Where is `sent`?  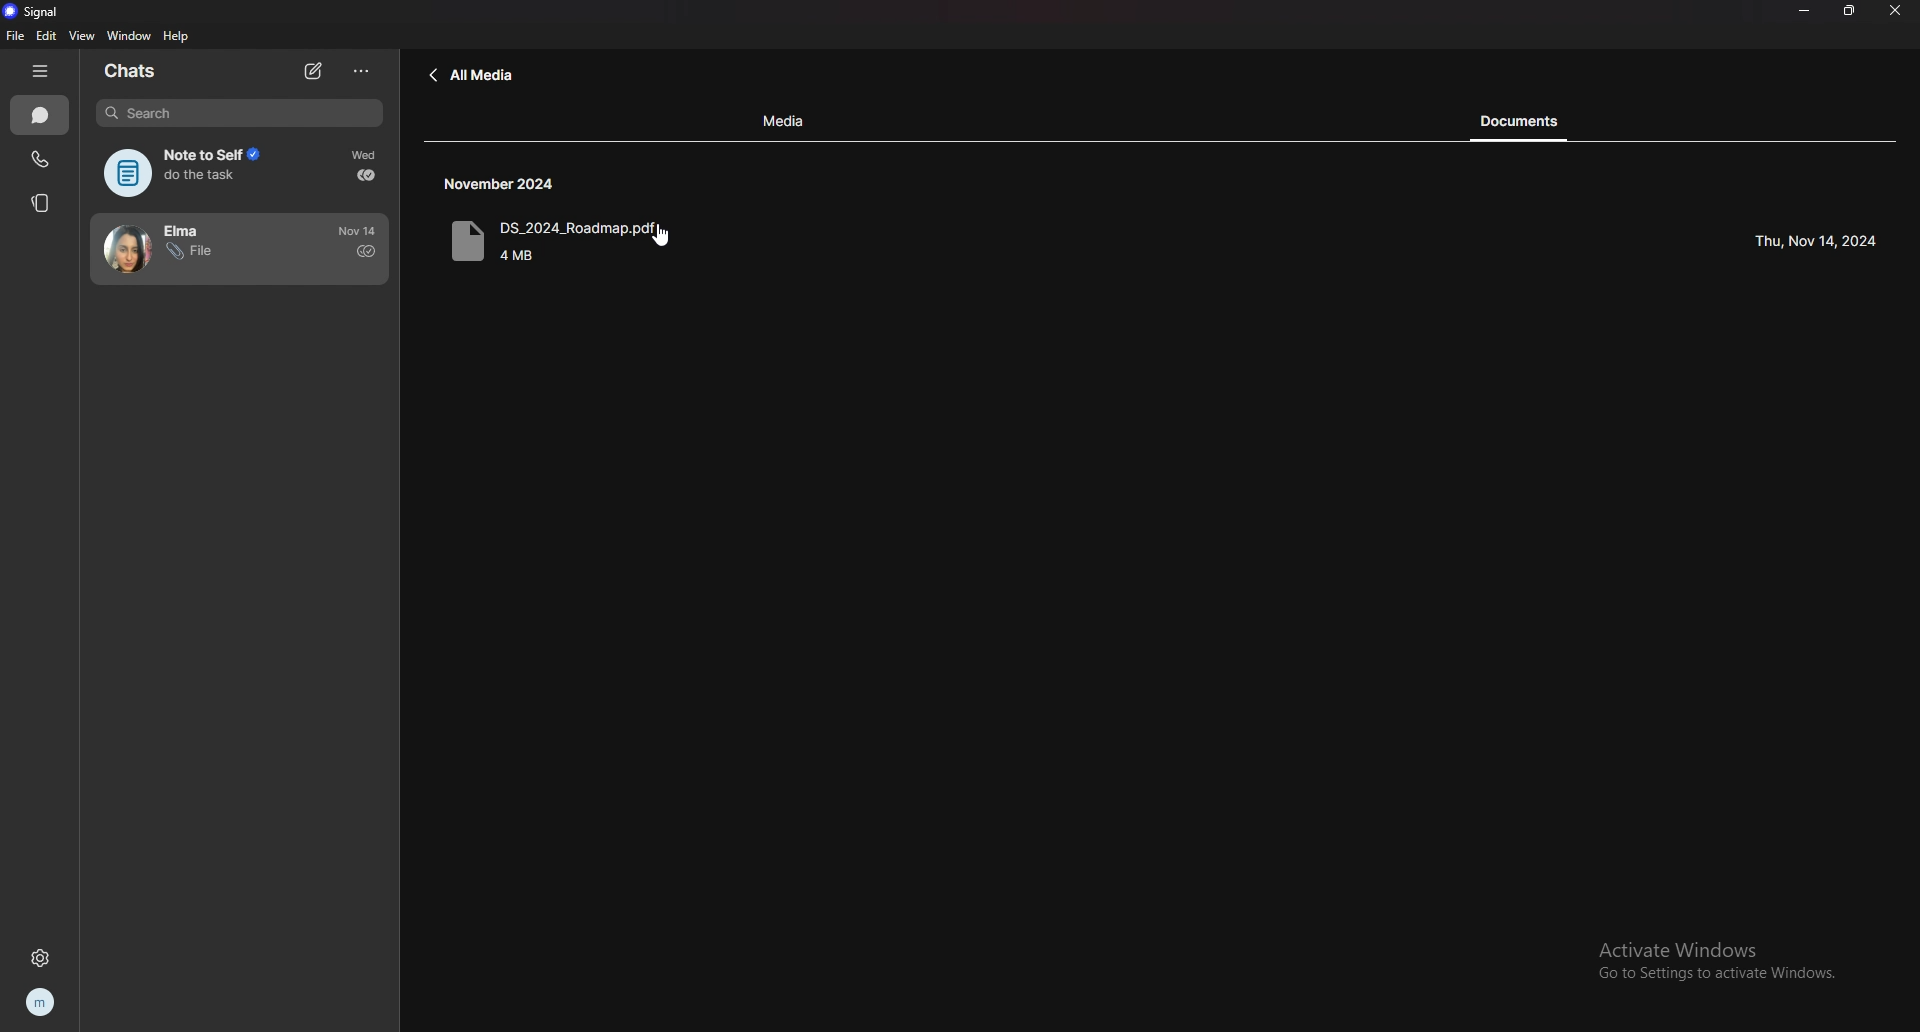 sent is located at coordinates (366, 251).